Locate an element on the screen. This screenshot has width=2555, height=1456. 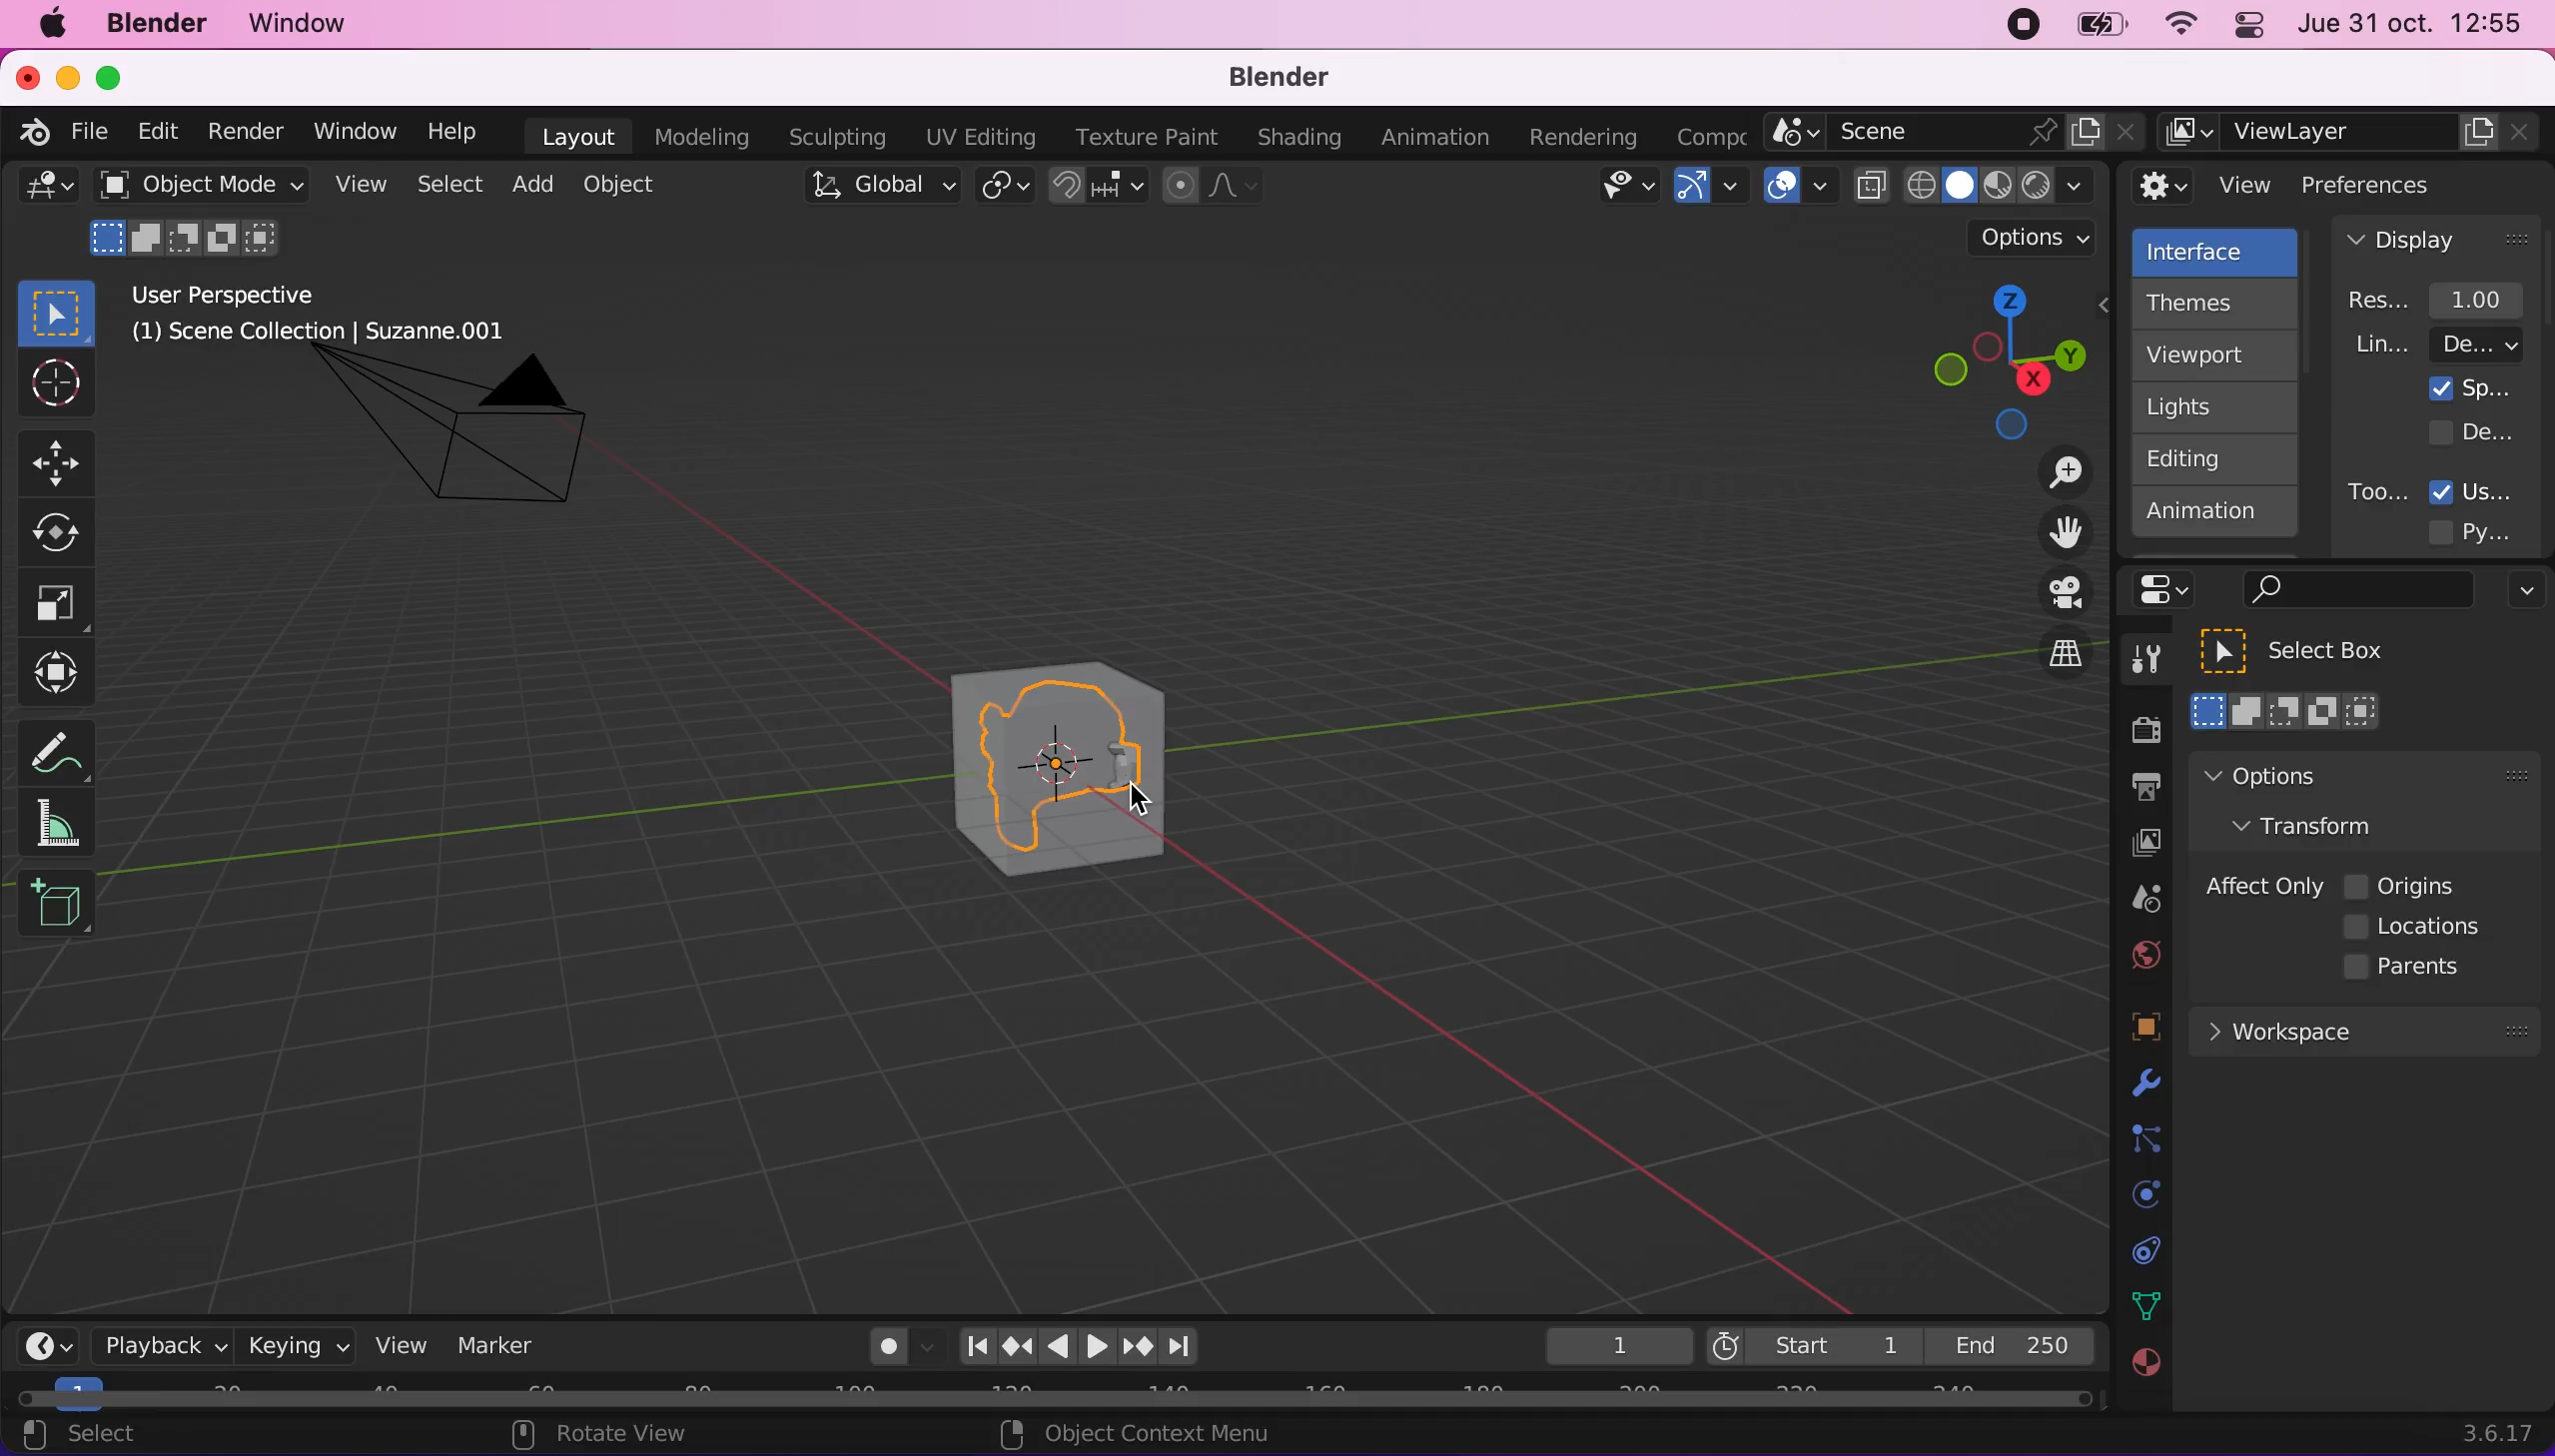
output is located at coordinates (2135, 790).